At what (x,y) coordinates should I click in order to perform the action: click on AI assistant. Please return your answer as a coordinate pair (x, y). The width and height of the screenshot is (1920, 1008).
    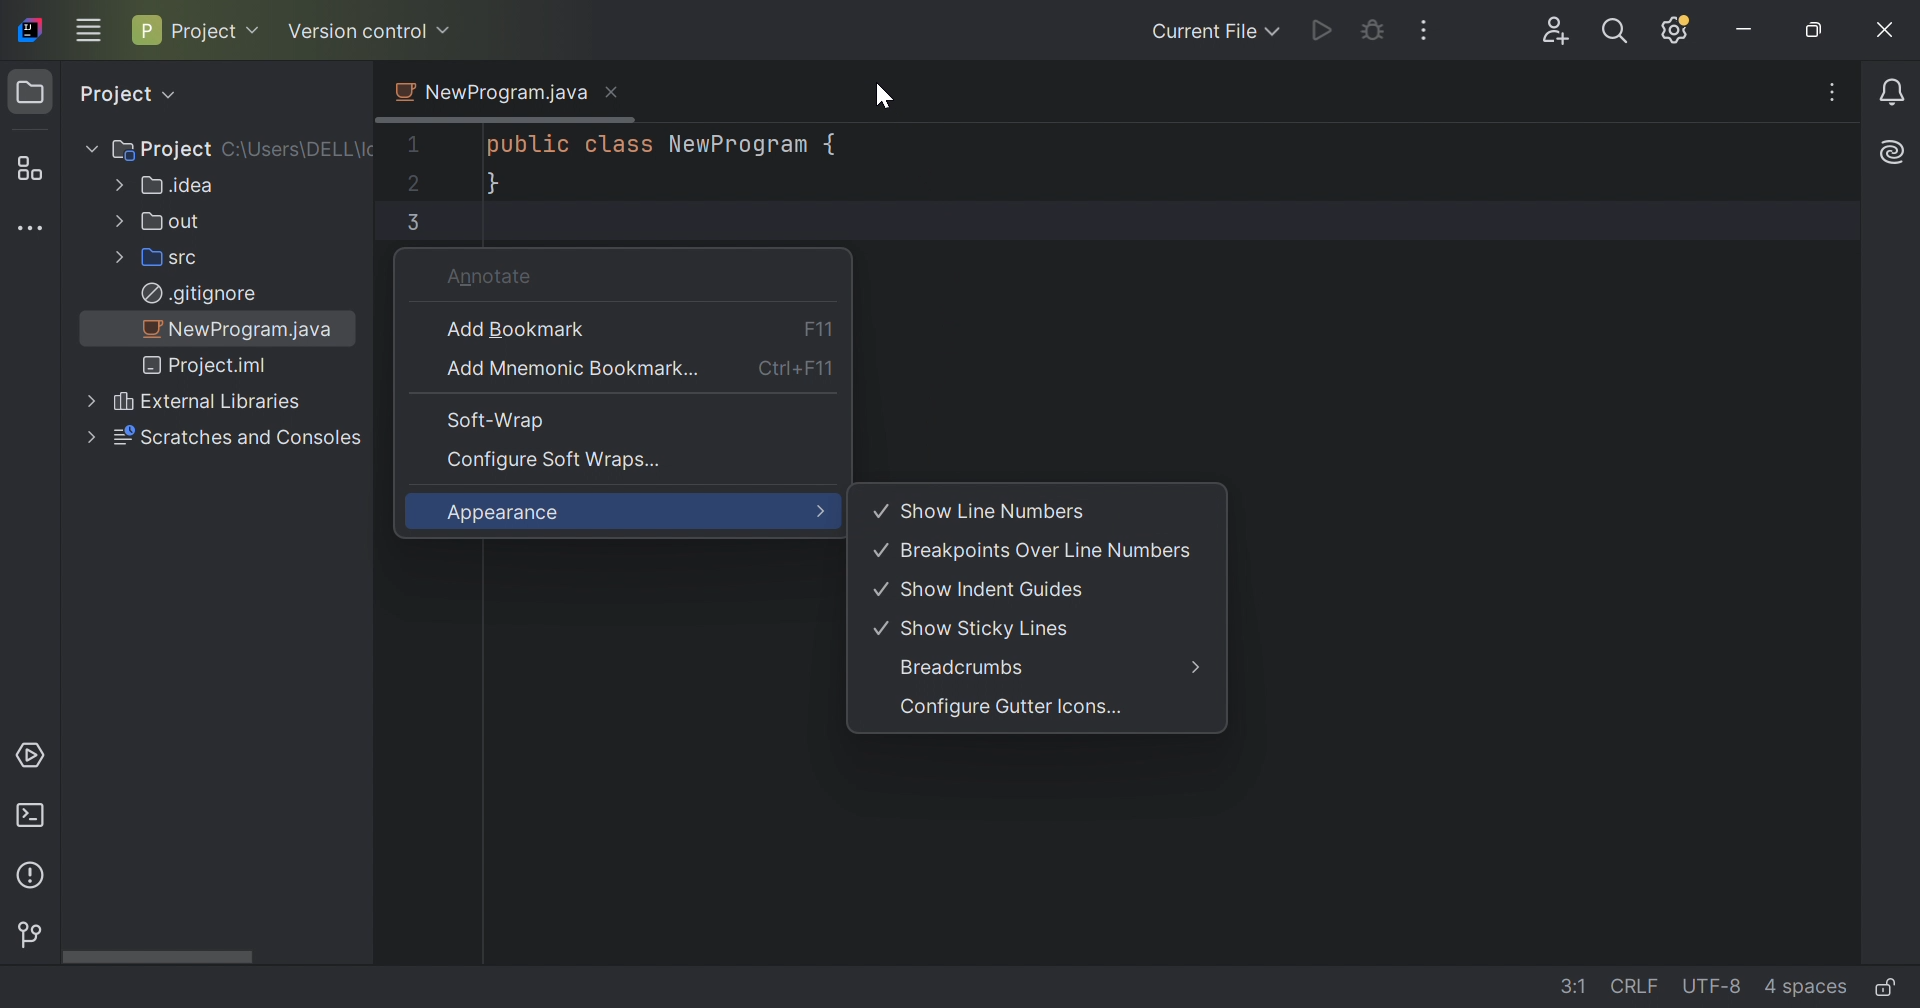
    Looking at the image, I should click on (1894, 153).